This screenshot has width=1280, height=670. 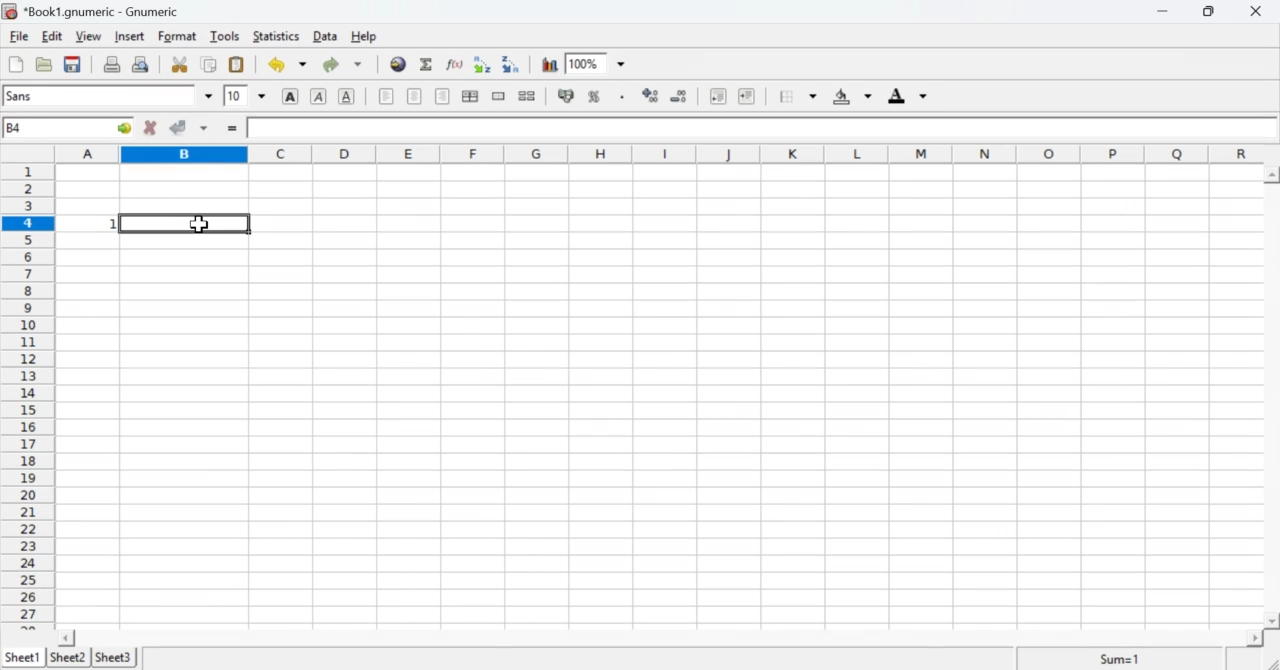 What do you see at coordinates (527, 95) in the screenshot?
I see `Split merged range of cells` at bounding box center [527, 95].